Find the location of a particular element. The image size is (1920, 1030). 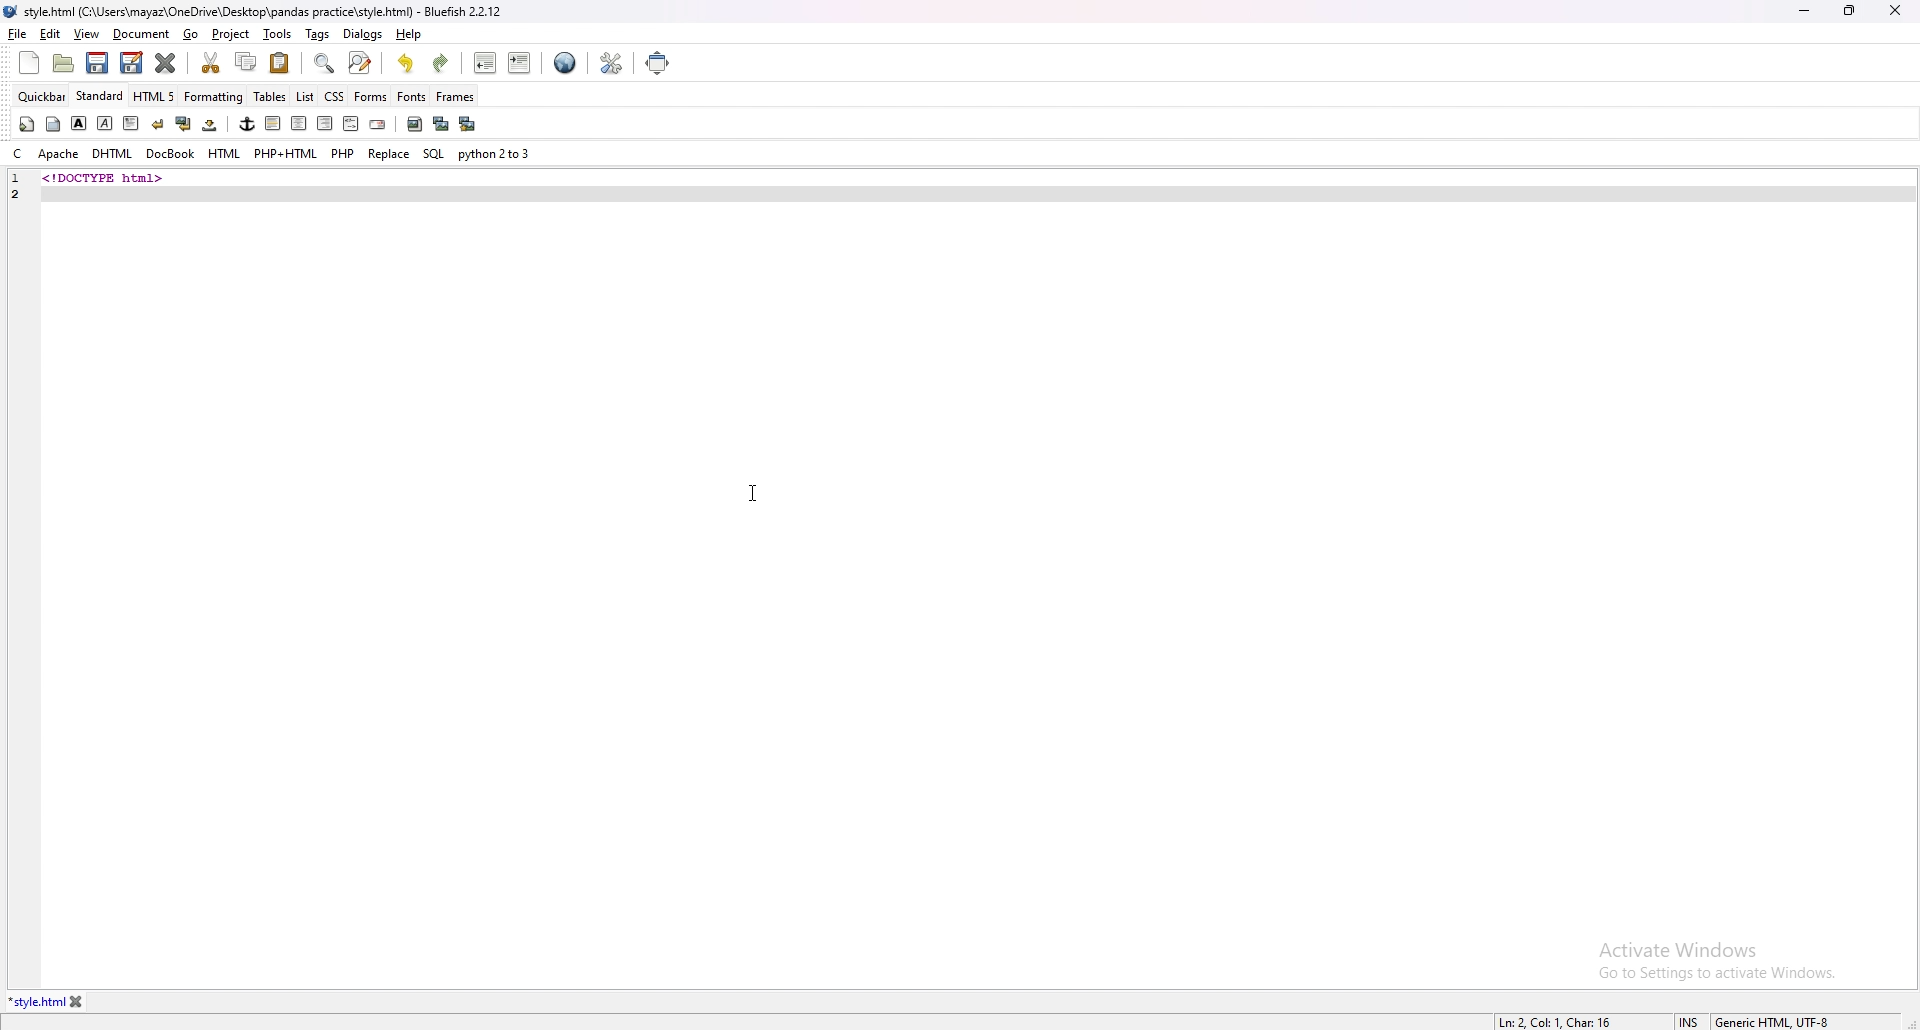

fonts is located at coordinates (412, 96).